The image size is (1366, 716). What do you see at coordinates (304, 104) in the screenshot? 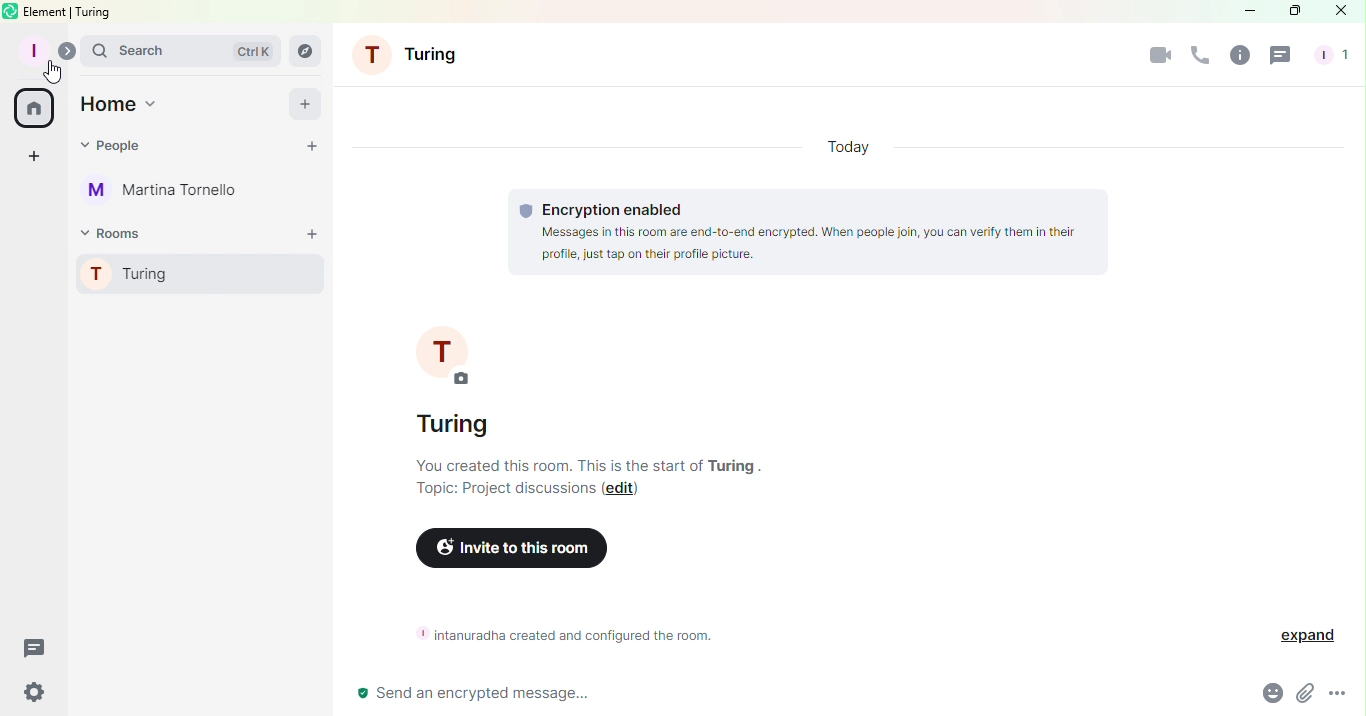
I see `Add` at bounding box center [304, 104].